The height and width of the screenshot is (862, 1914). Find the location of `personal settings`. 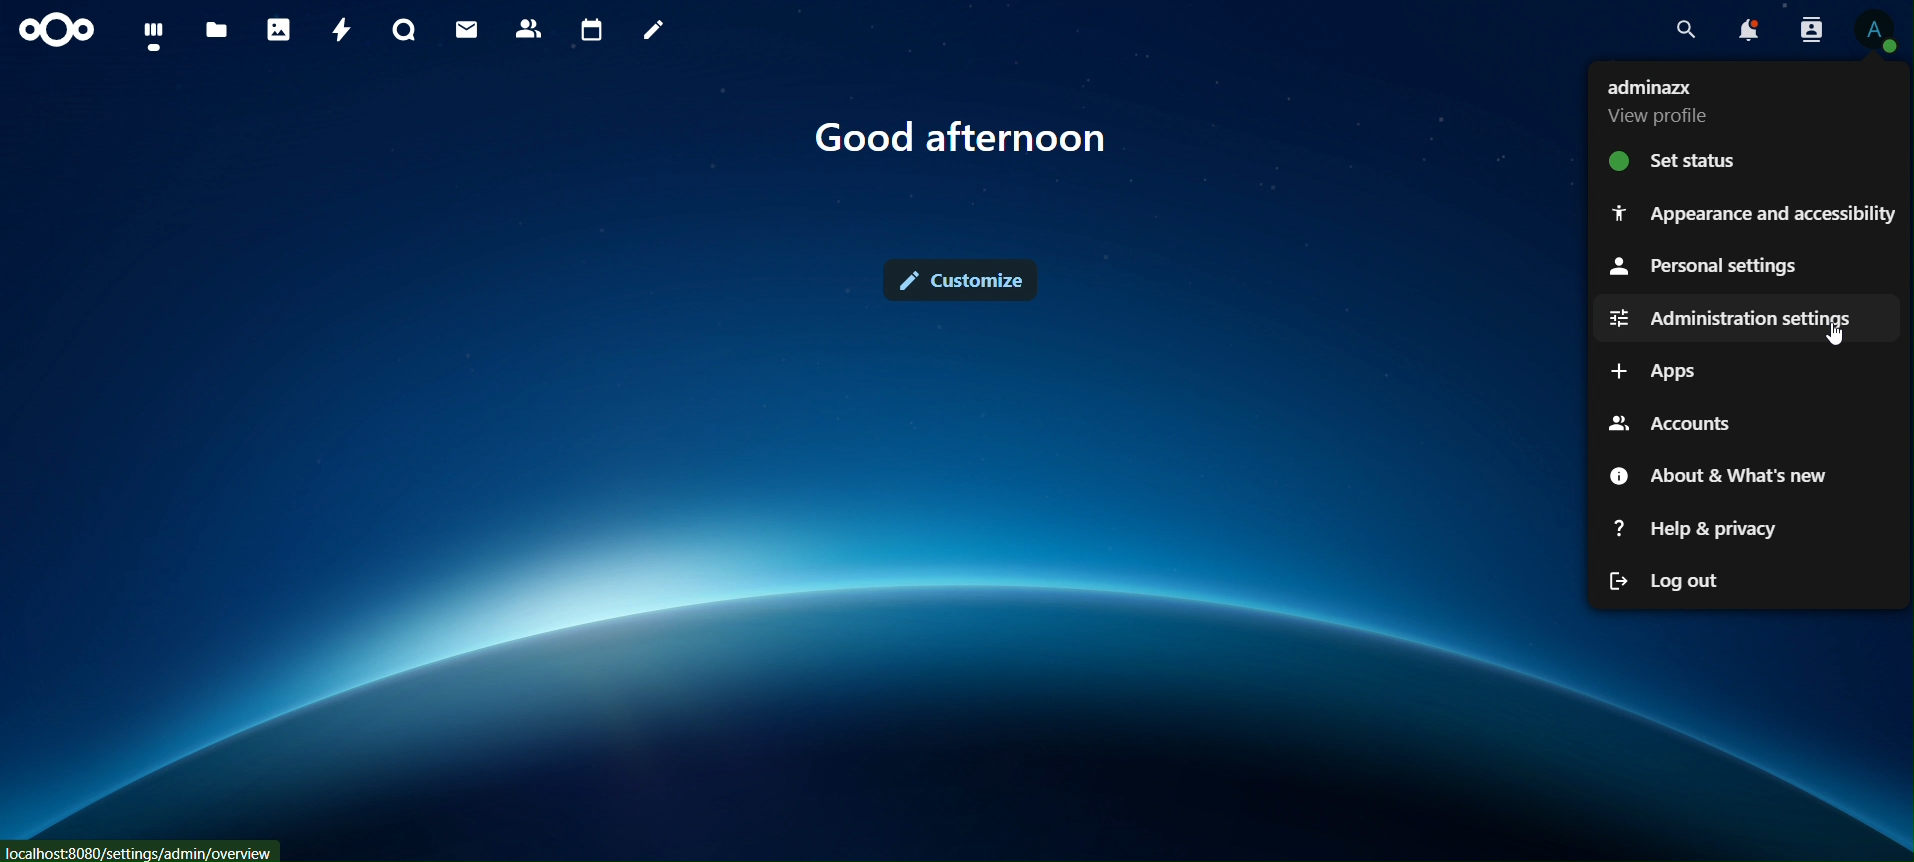

personal settings is located at coordinates (1700, 265).